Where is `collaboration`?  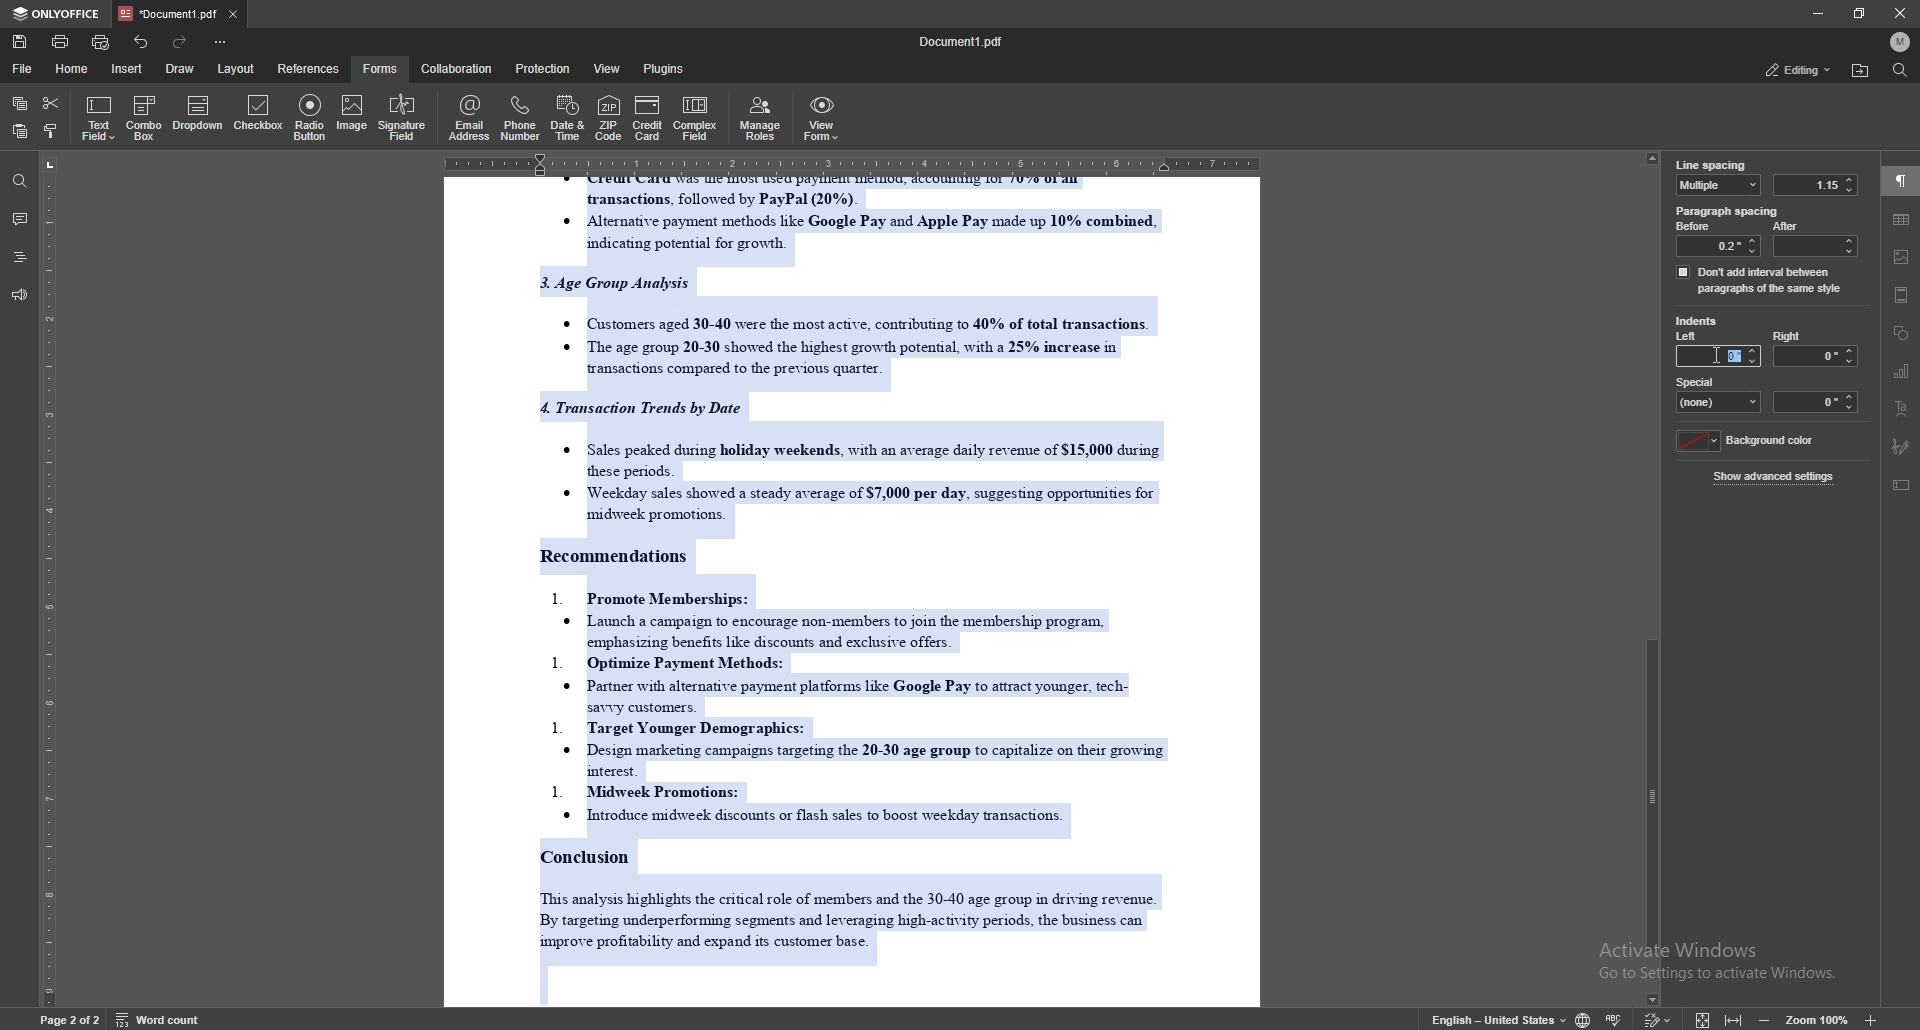 collaboration is located at coordinates (458, 69).